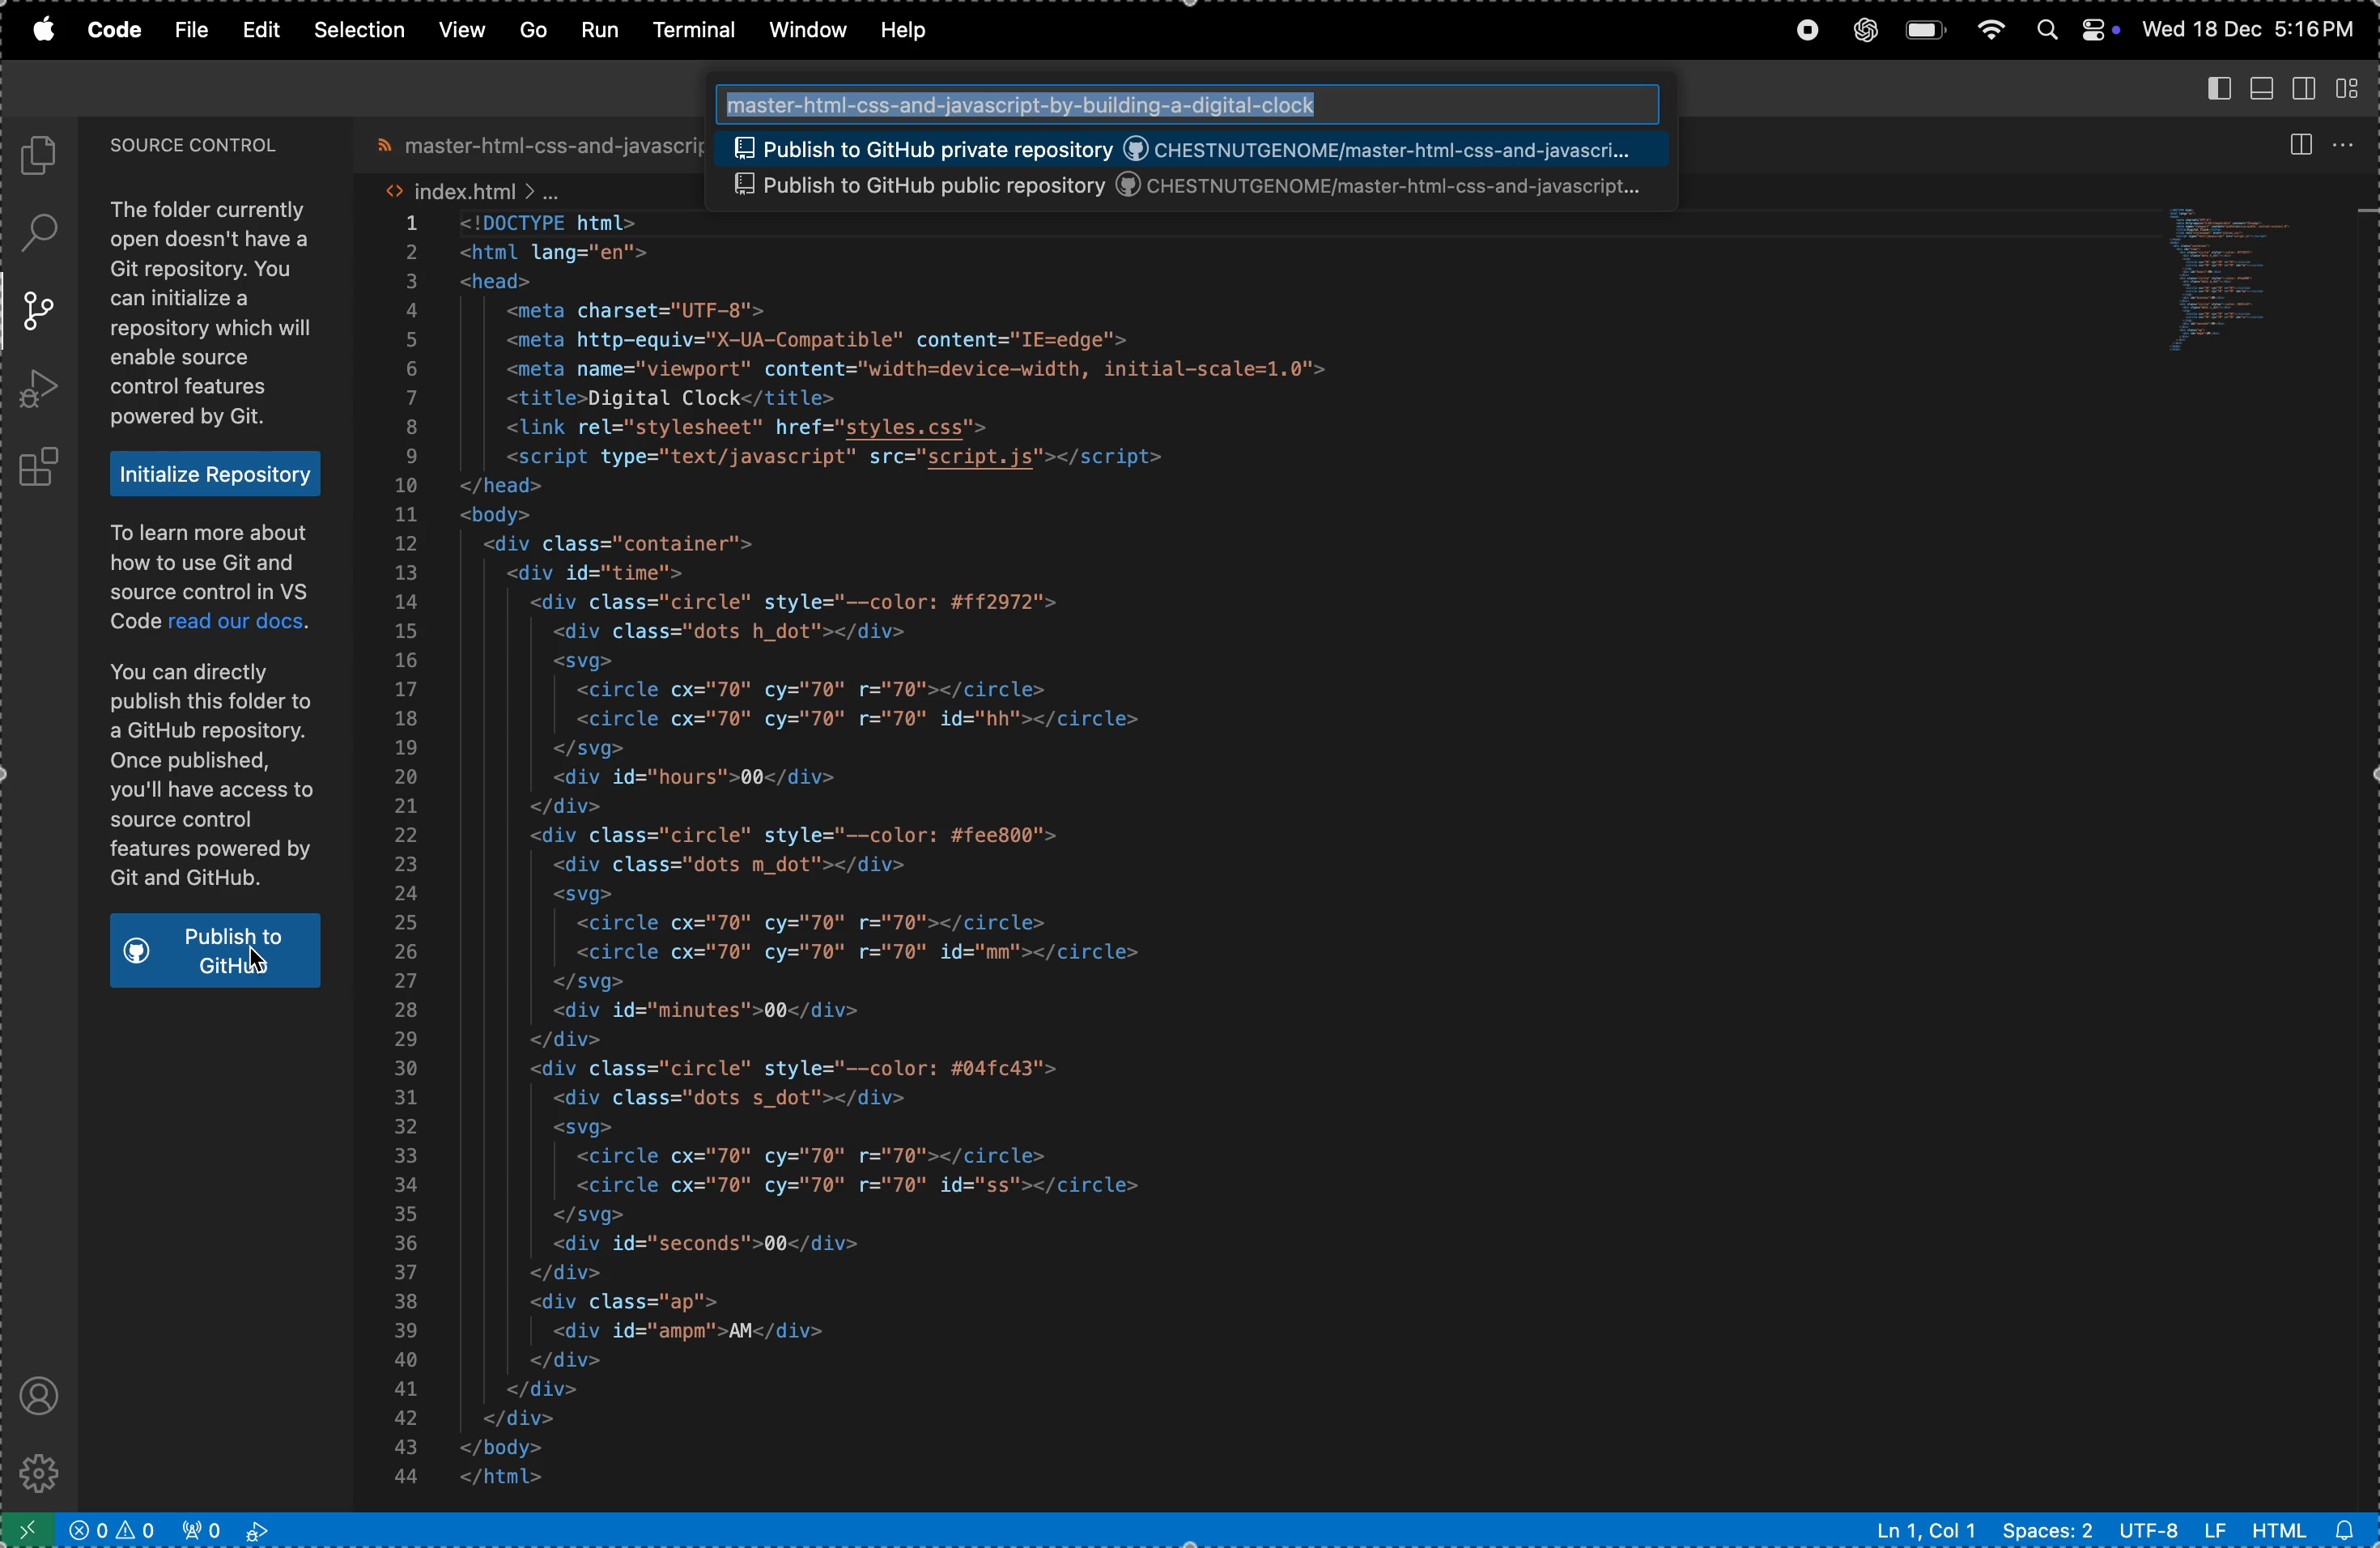 This screenshot has width=2380, height=1548. I want to click on <div class="circle" style="--color: #ff2972">, so click(813, 602).